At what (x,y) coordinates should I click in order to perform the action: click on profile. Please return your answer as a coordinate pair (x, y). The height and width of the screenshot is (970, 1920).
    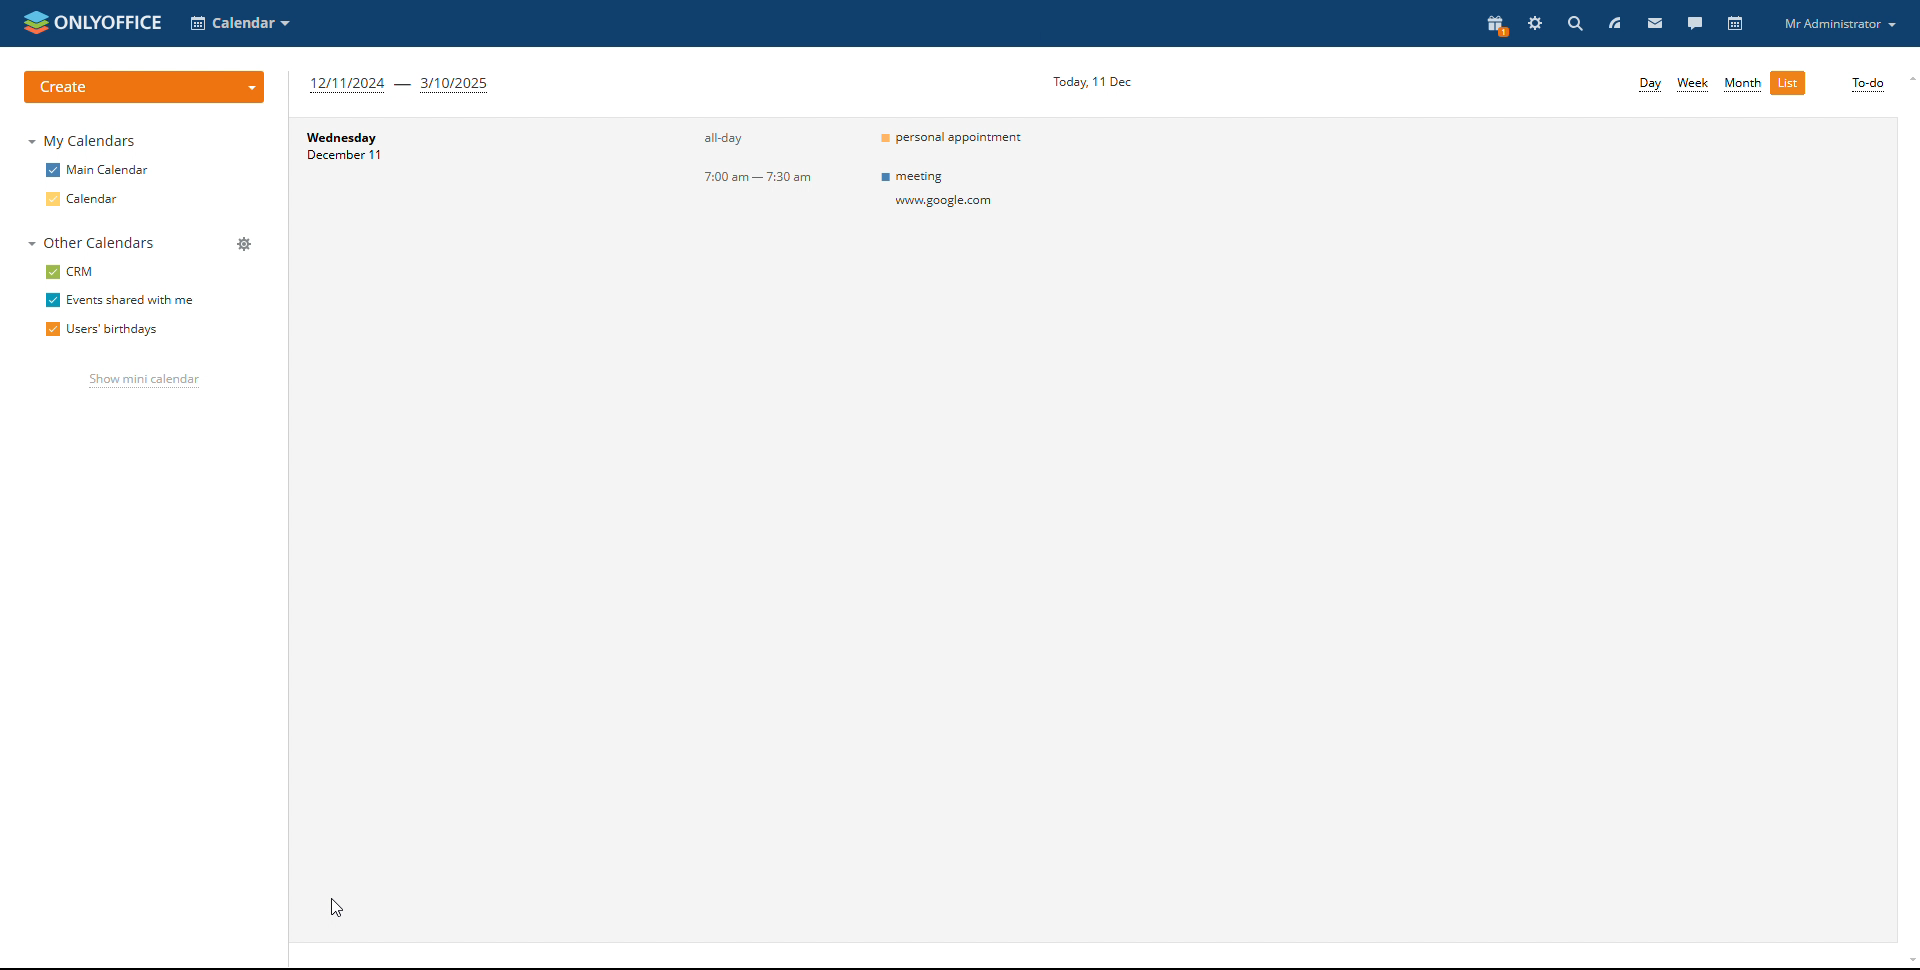
    Looking at the image, I should click on (1839, 23).